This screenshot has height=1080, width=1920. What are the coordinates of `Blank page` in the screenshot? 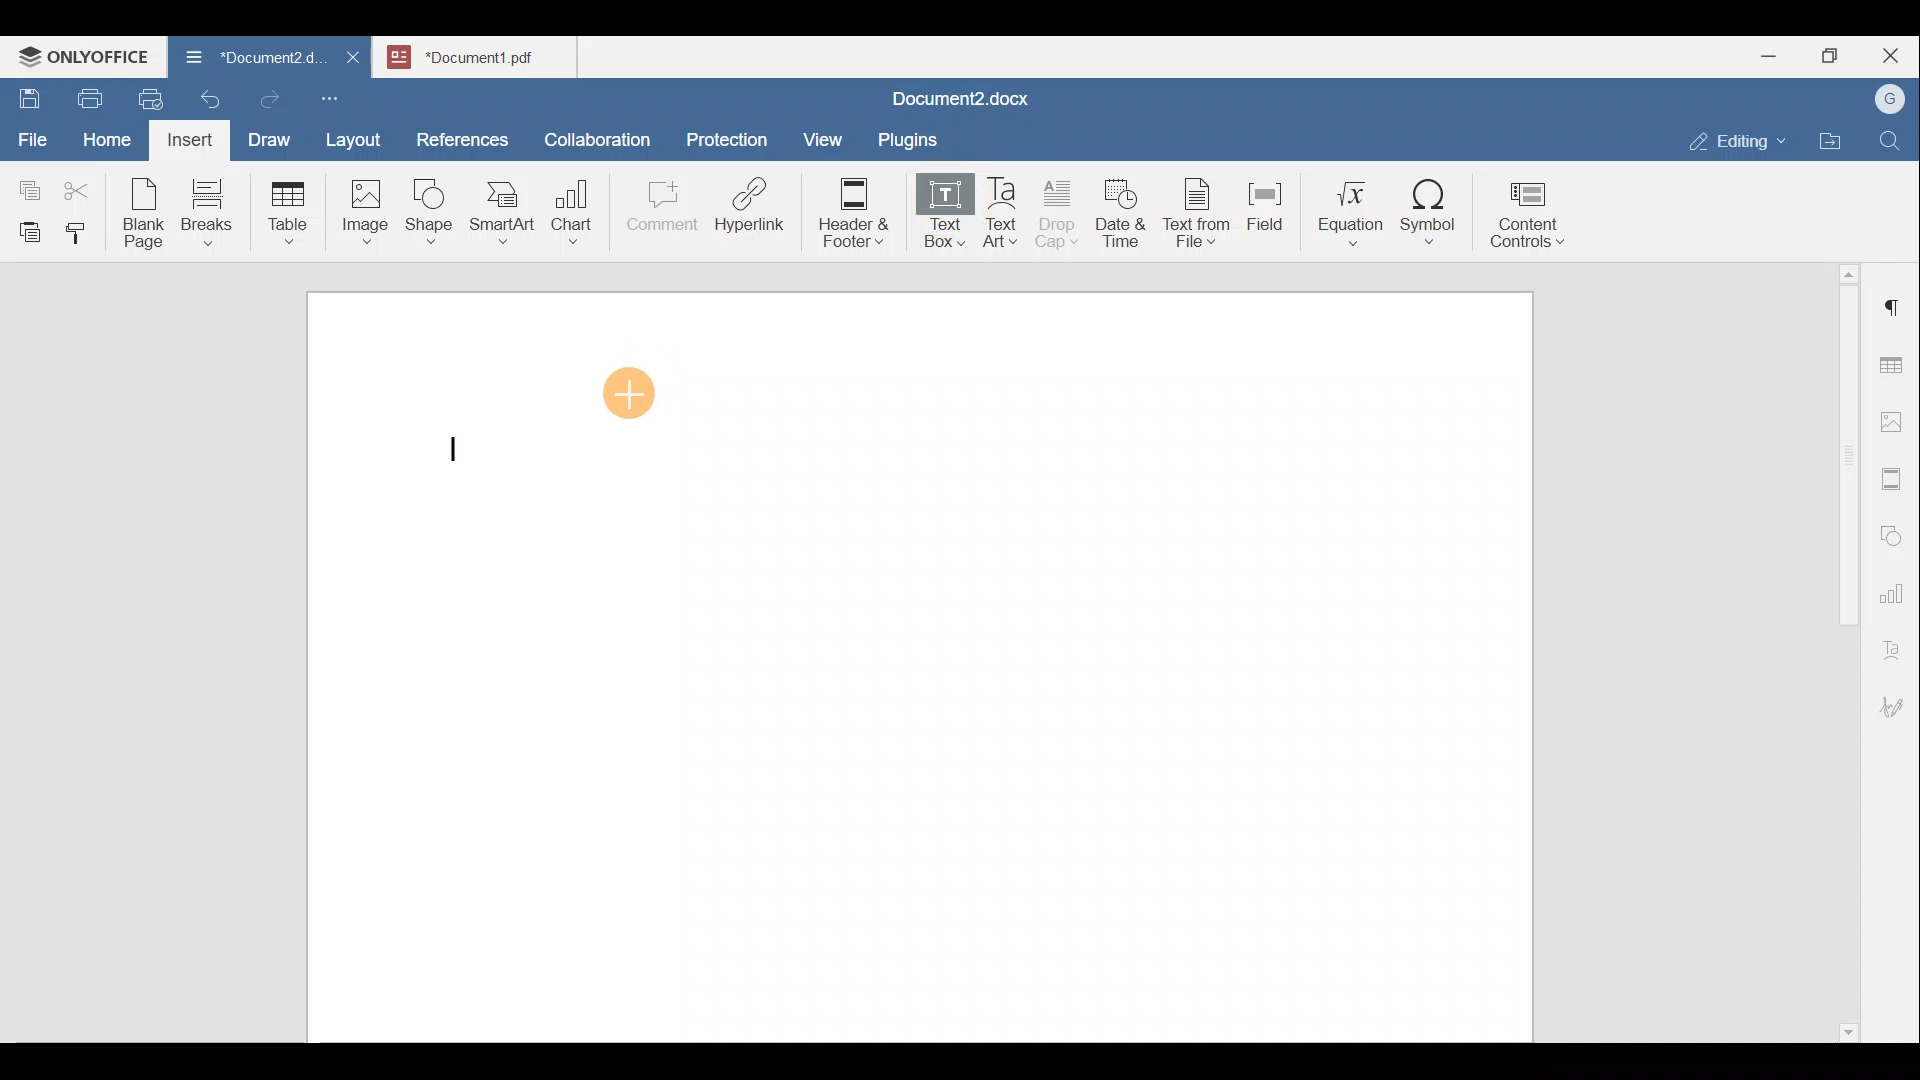 It's located at (146, 213).